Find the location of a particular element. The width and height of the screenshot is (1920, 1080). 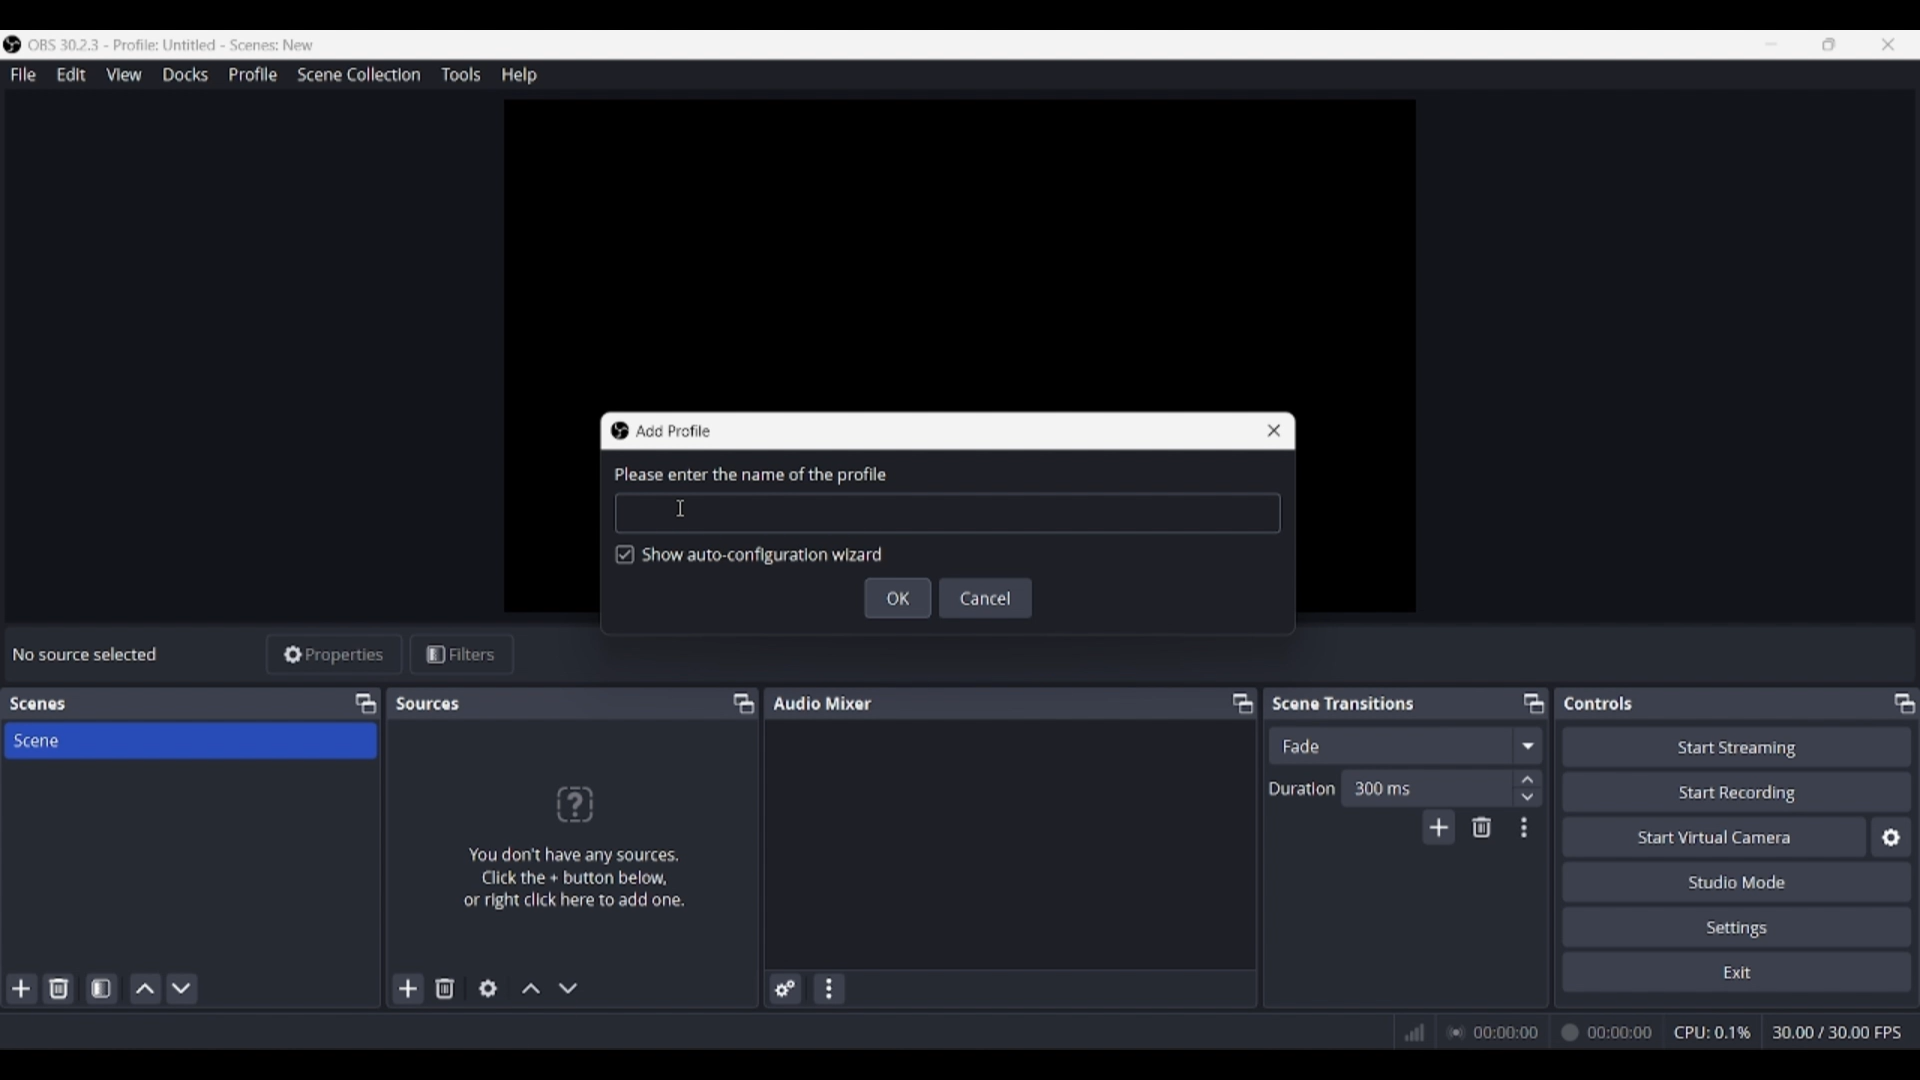

Minimize is located at coordinates (1771, 44).